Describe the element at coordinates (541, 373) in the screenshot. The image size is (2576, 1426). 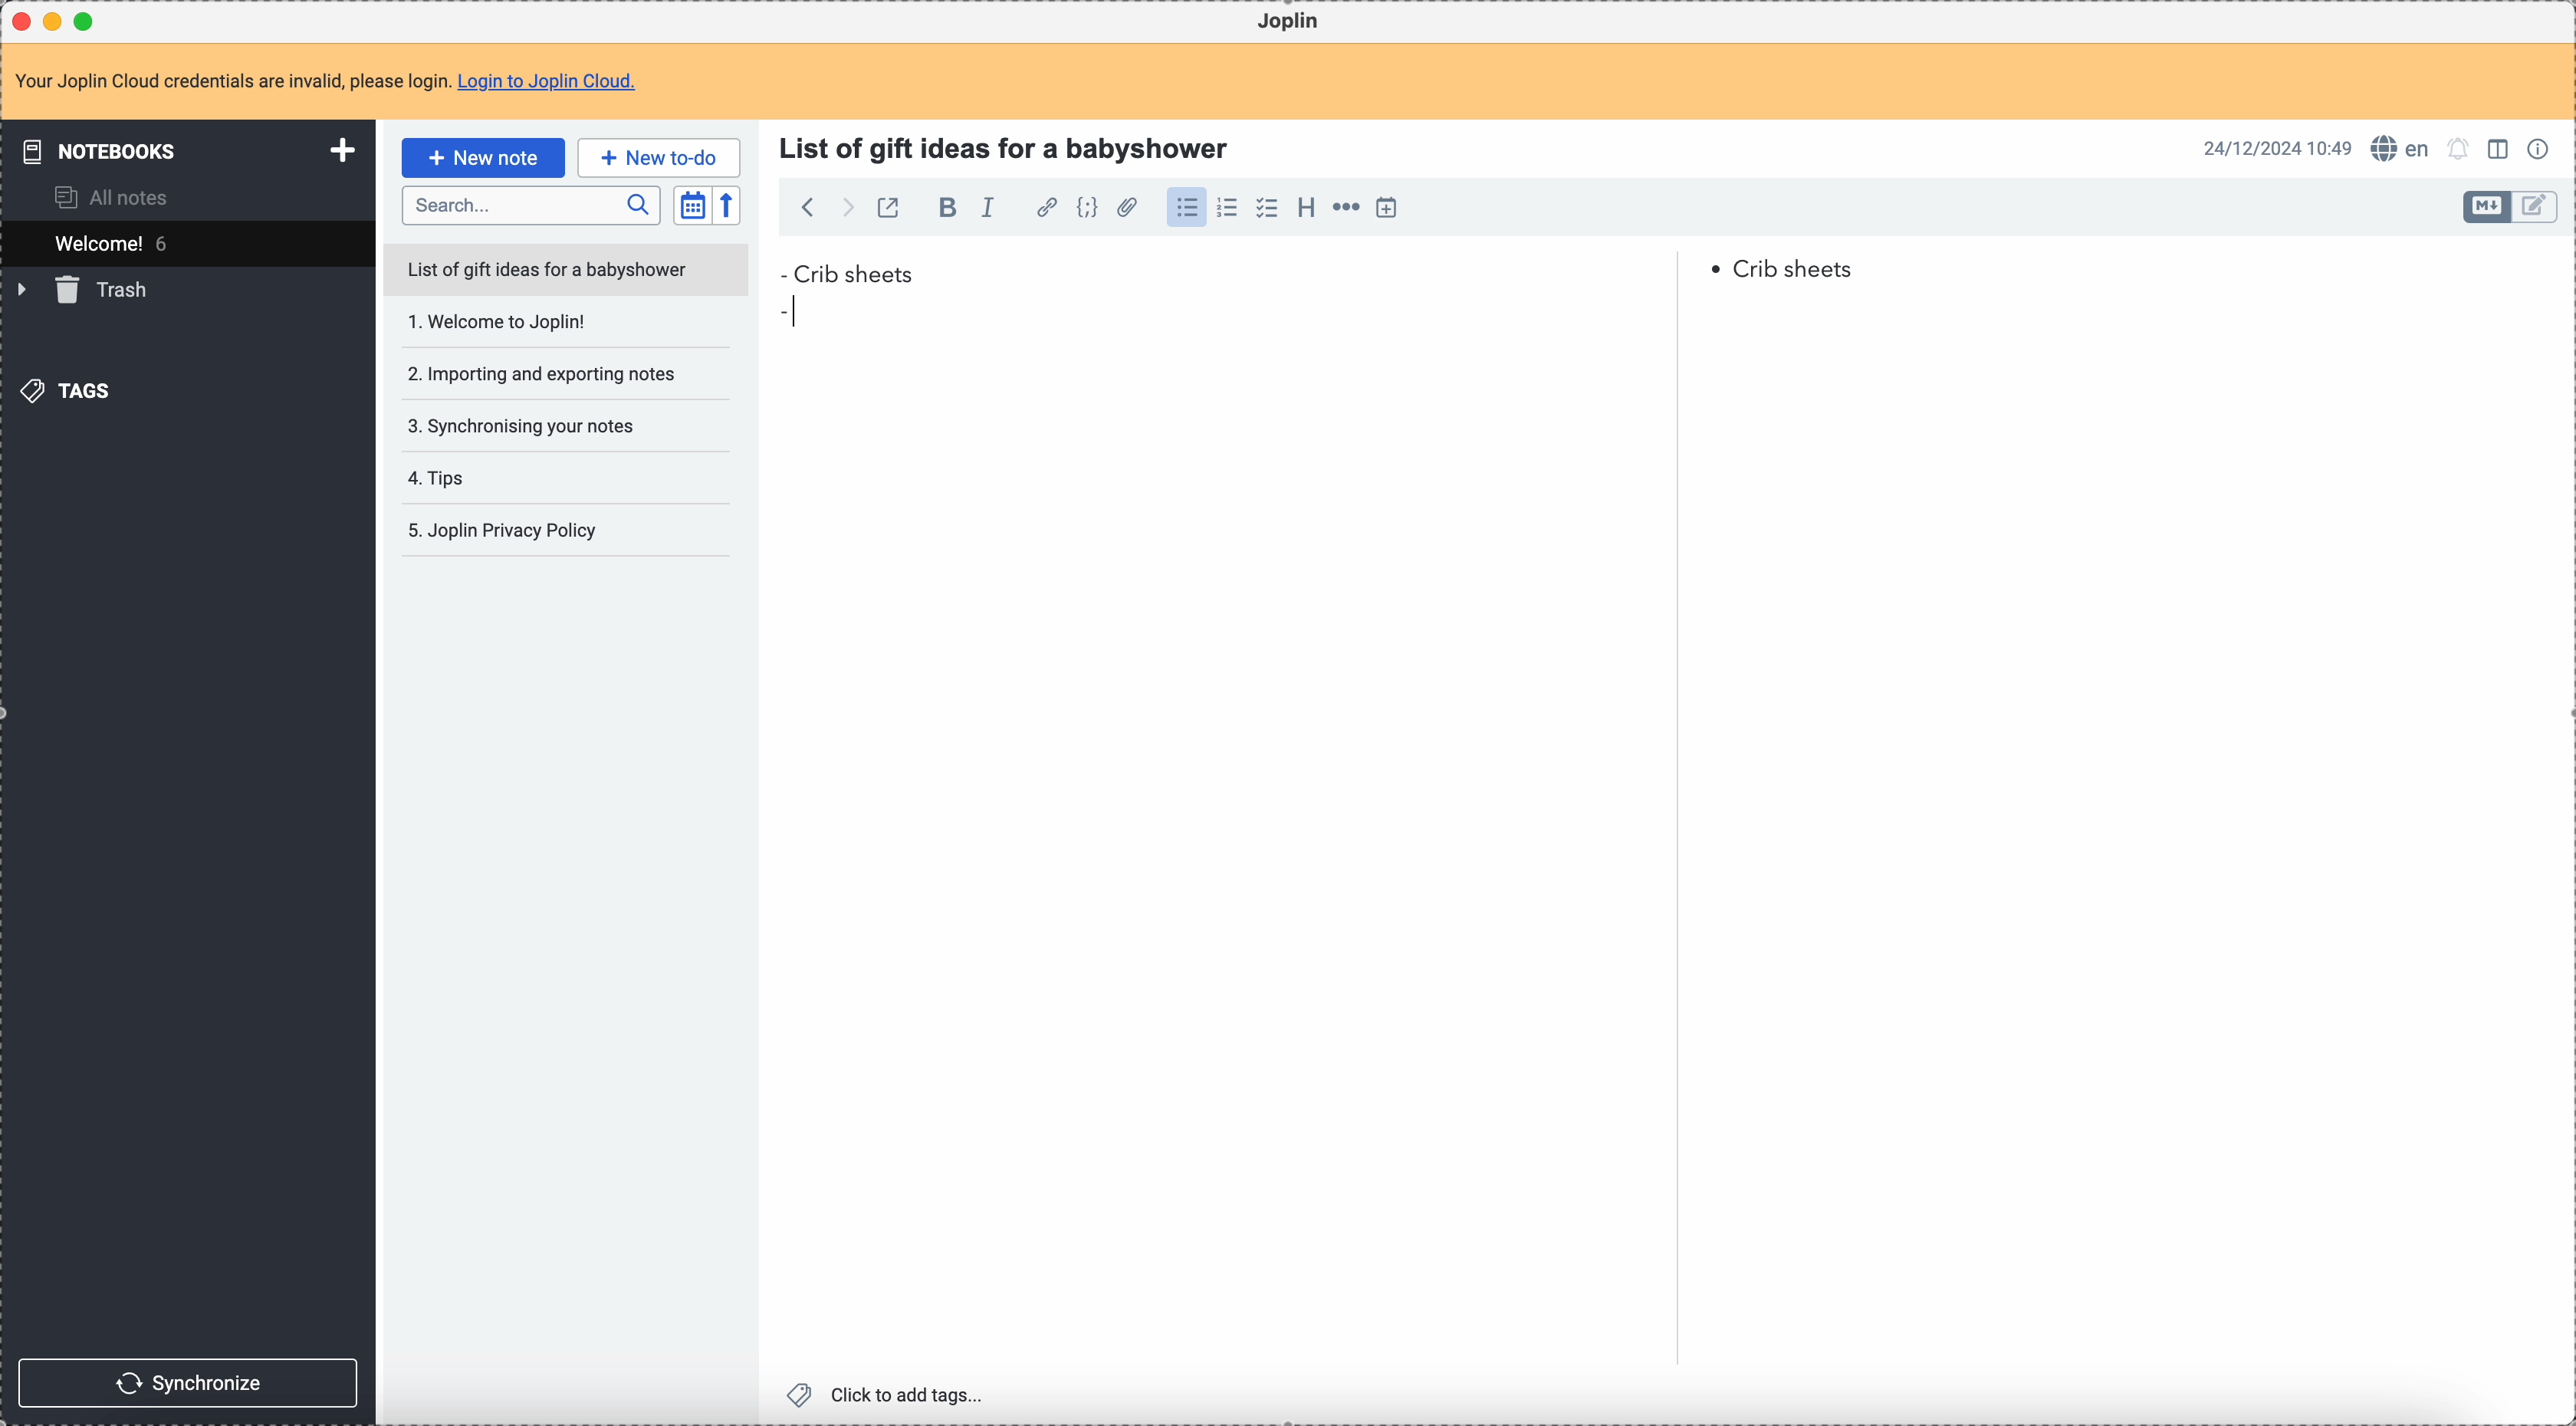
I see `importing and exporting notes` at that location.